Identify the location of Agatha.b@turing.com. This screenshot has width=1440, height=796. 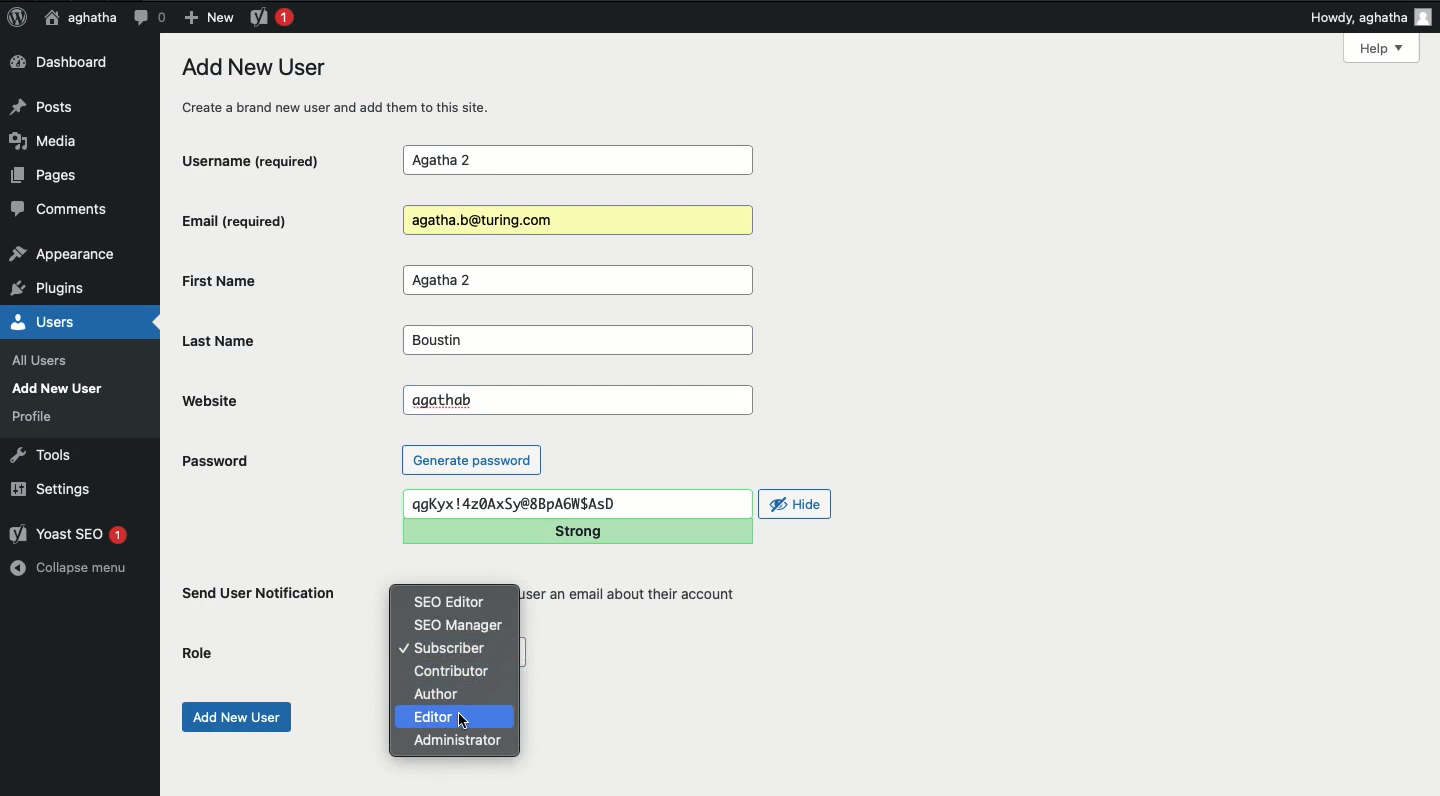
(574, 221).